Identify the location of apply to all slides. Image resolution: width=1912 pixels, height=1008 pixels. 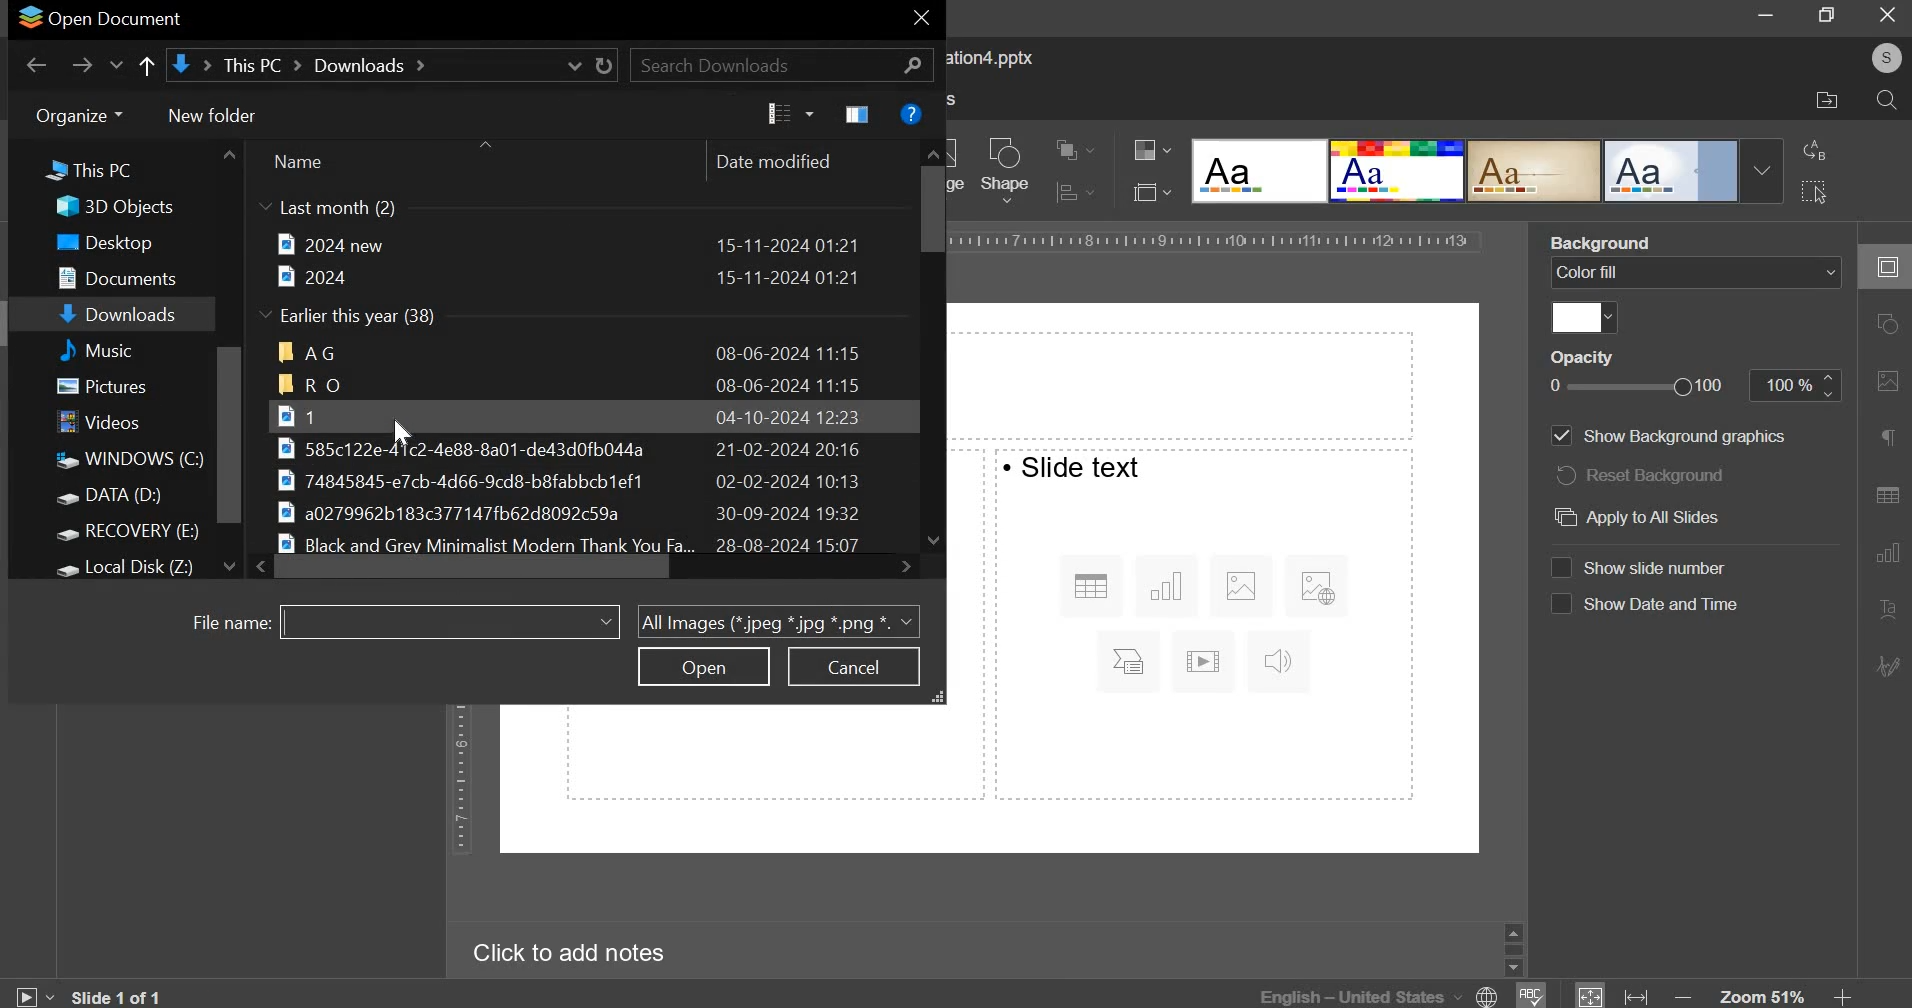
(1634, 519).